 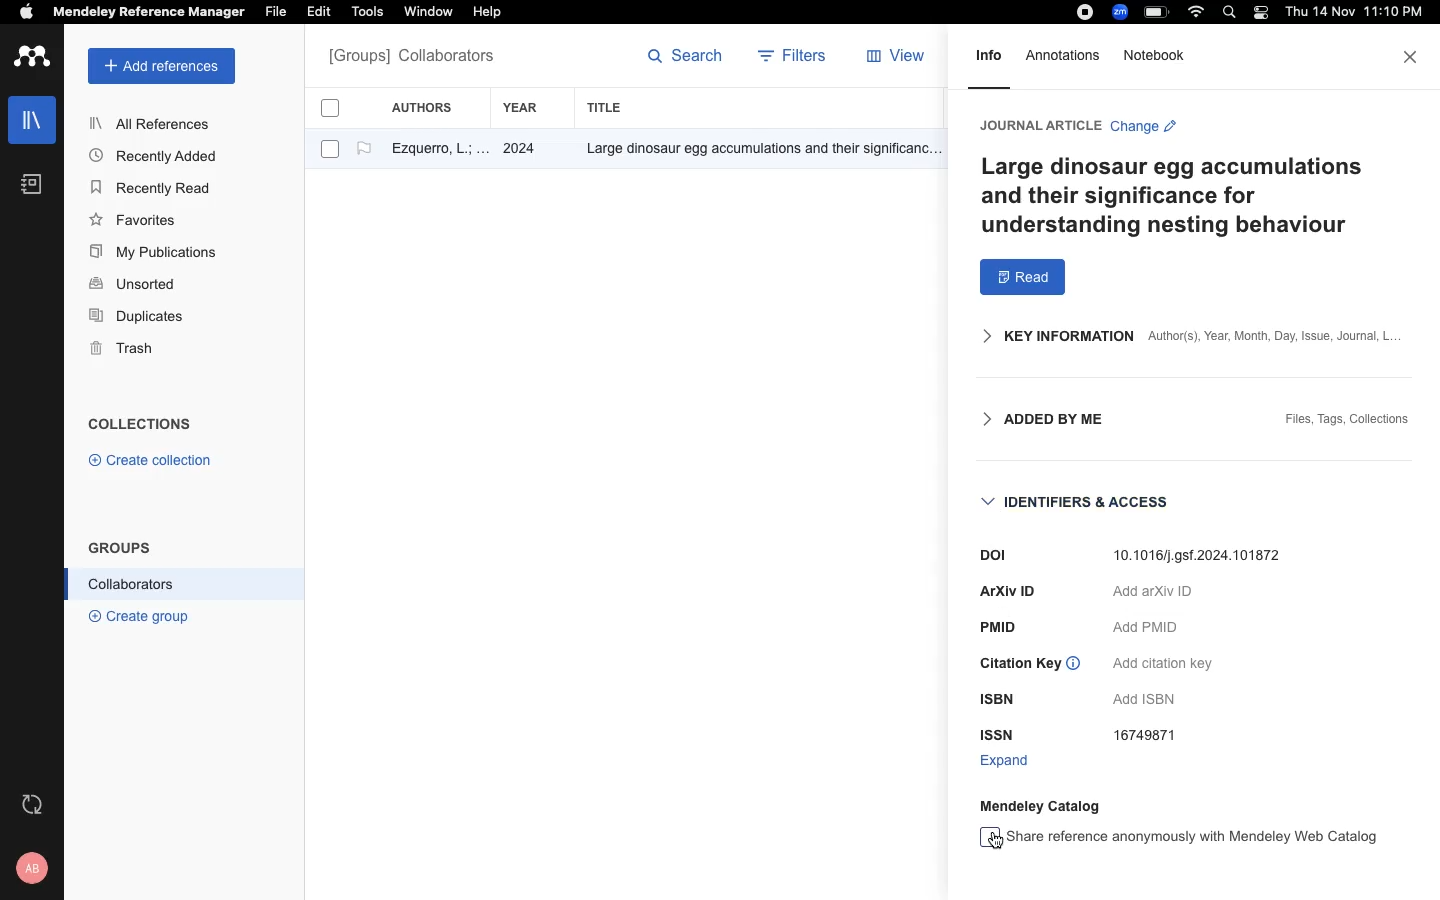 I want to click on date and time, so click(x=1350, y=14).